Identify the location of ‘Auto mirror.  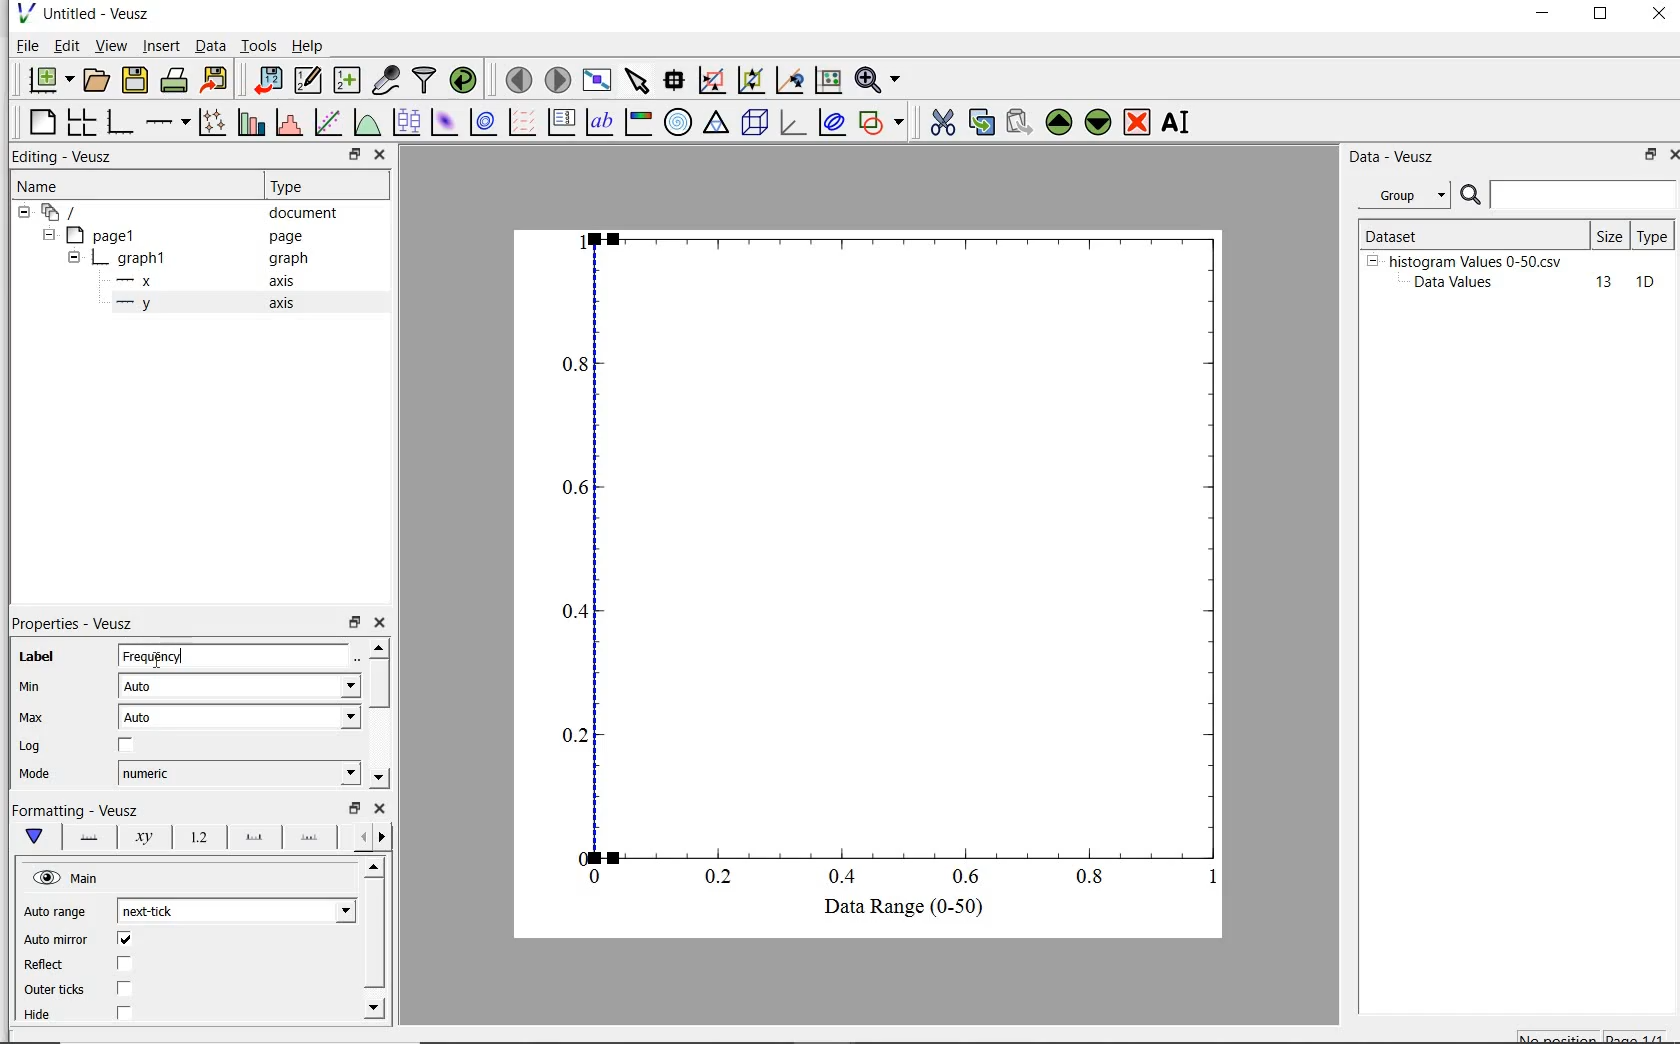
(56, 938).